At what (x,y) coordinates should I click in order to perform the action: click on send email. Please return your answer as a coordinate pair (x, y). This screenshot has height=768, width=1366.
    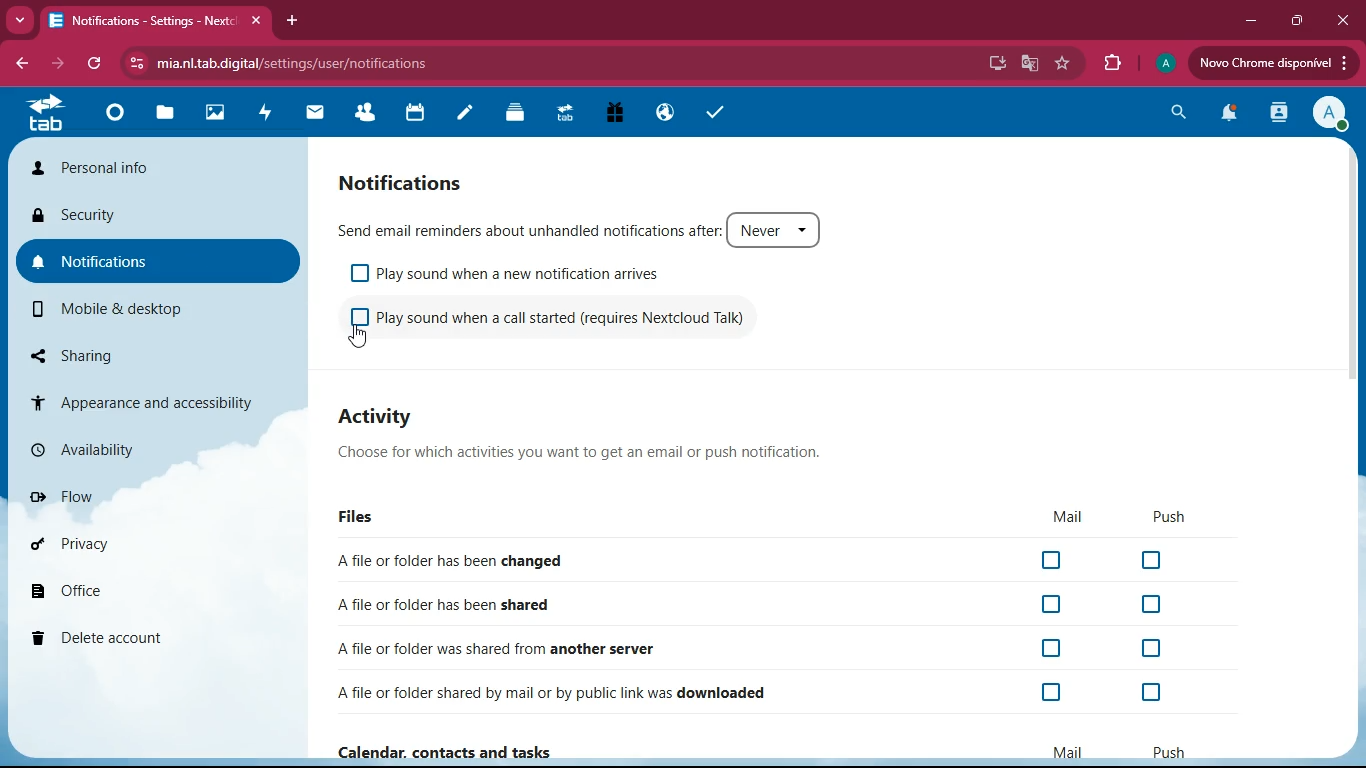
    Looking at the image, I should click on (526, 229).